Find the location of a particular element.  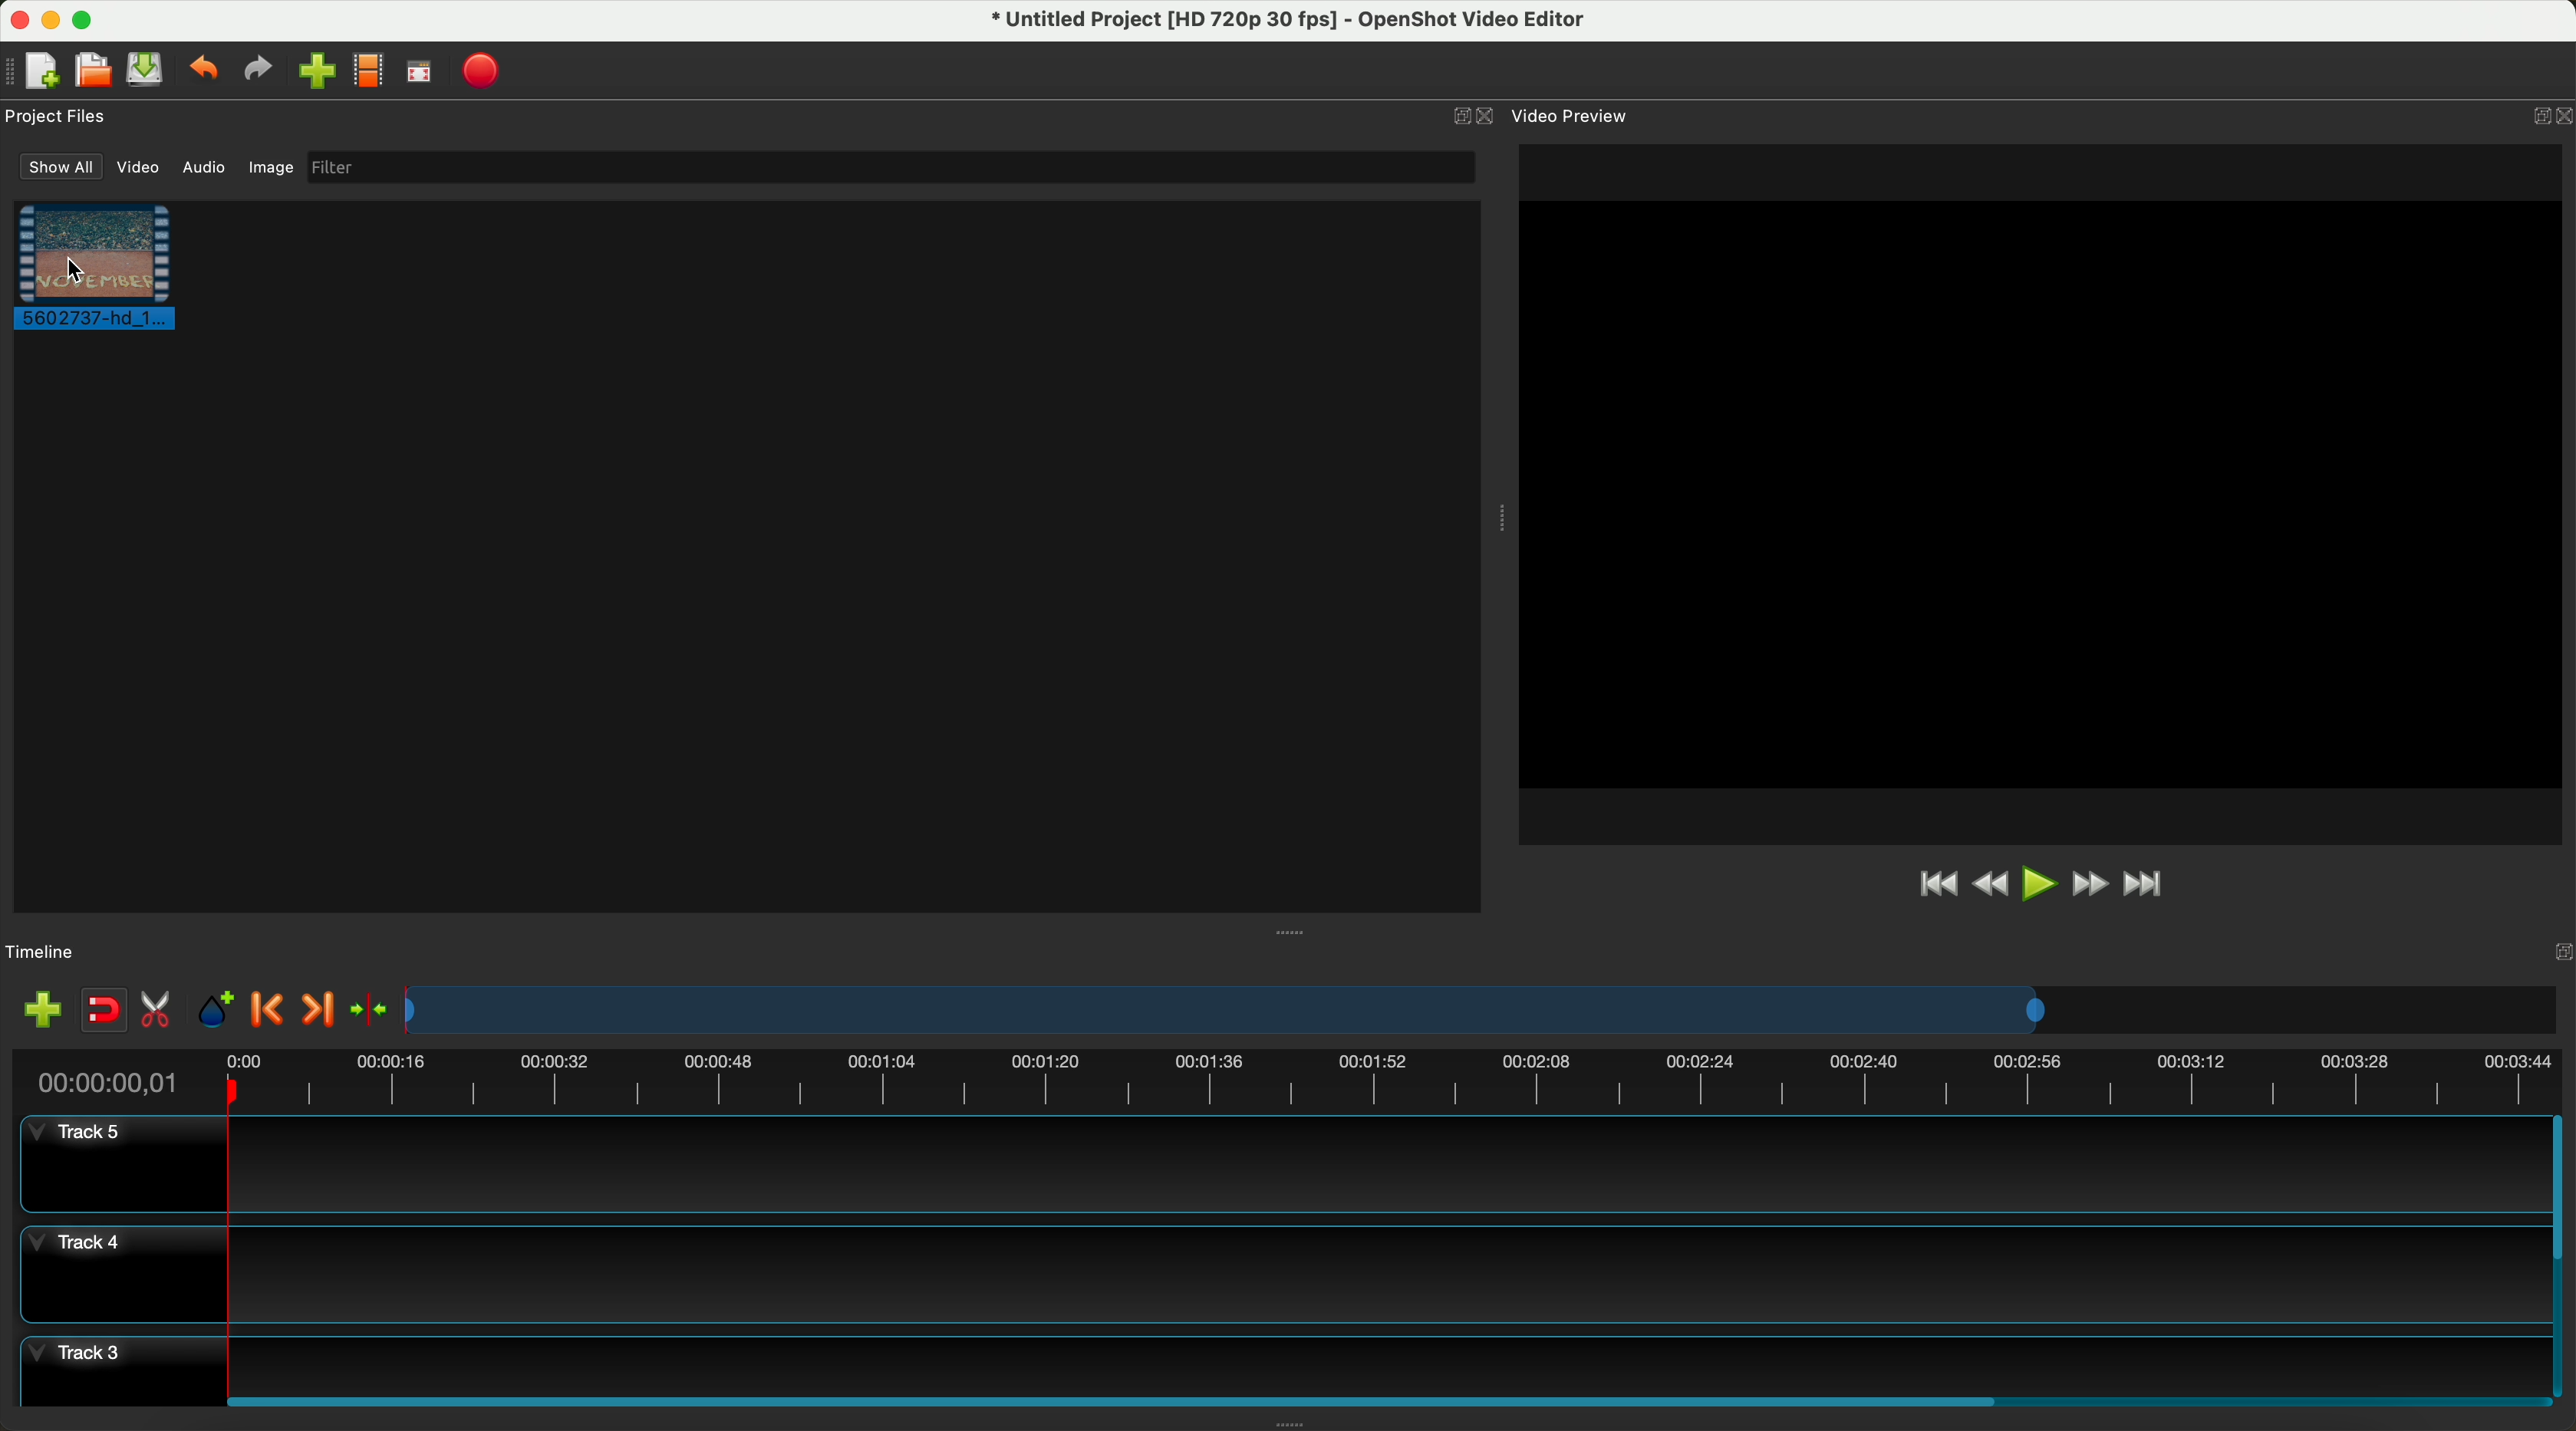

video is located at coordinates (138, 170).